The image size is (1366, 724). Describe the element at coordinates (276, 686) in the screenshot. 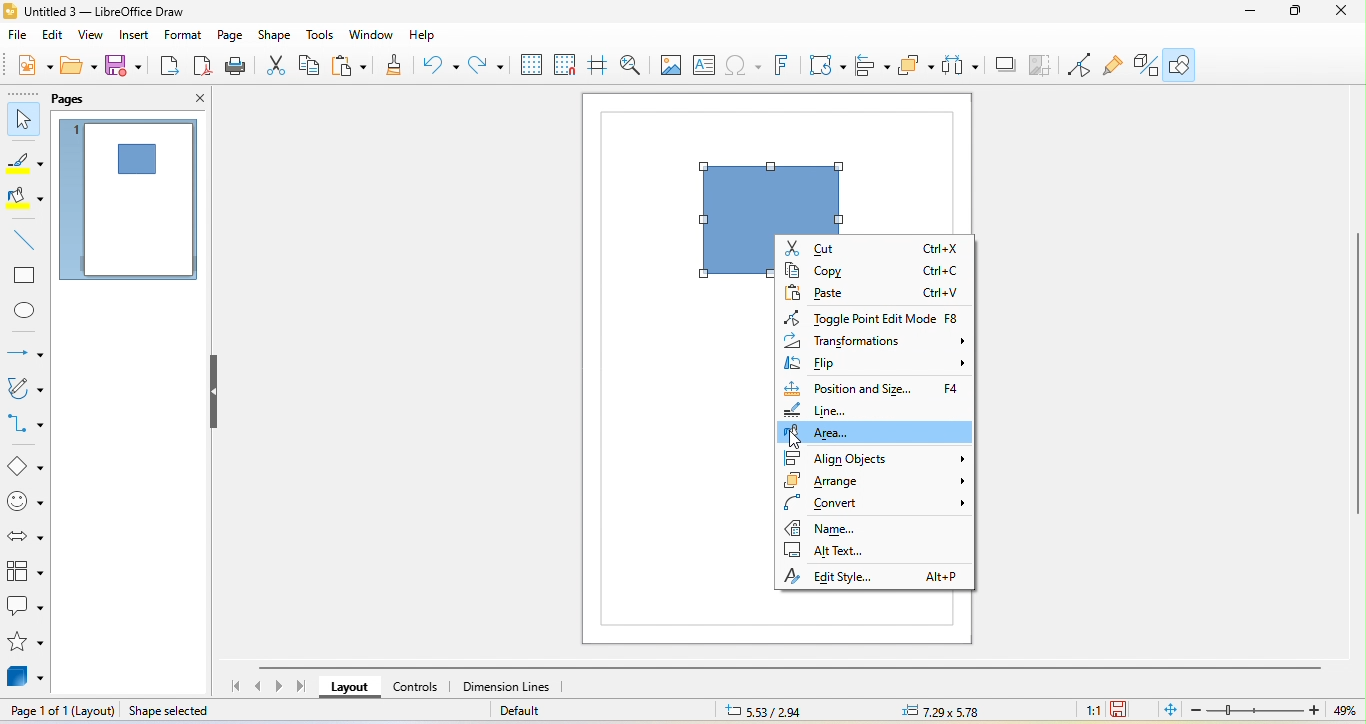

I see `next page` at that location.